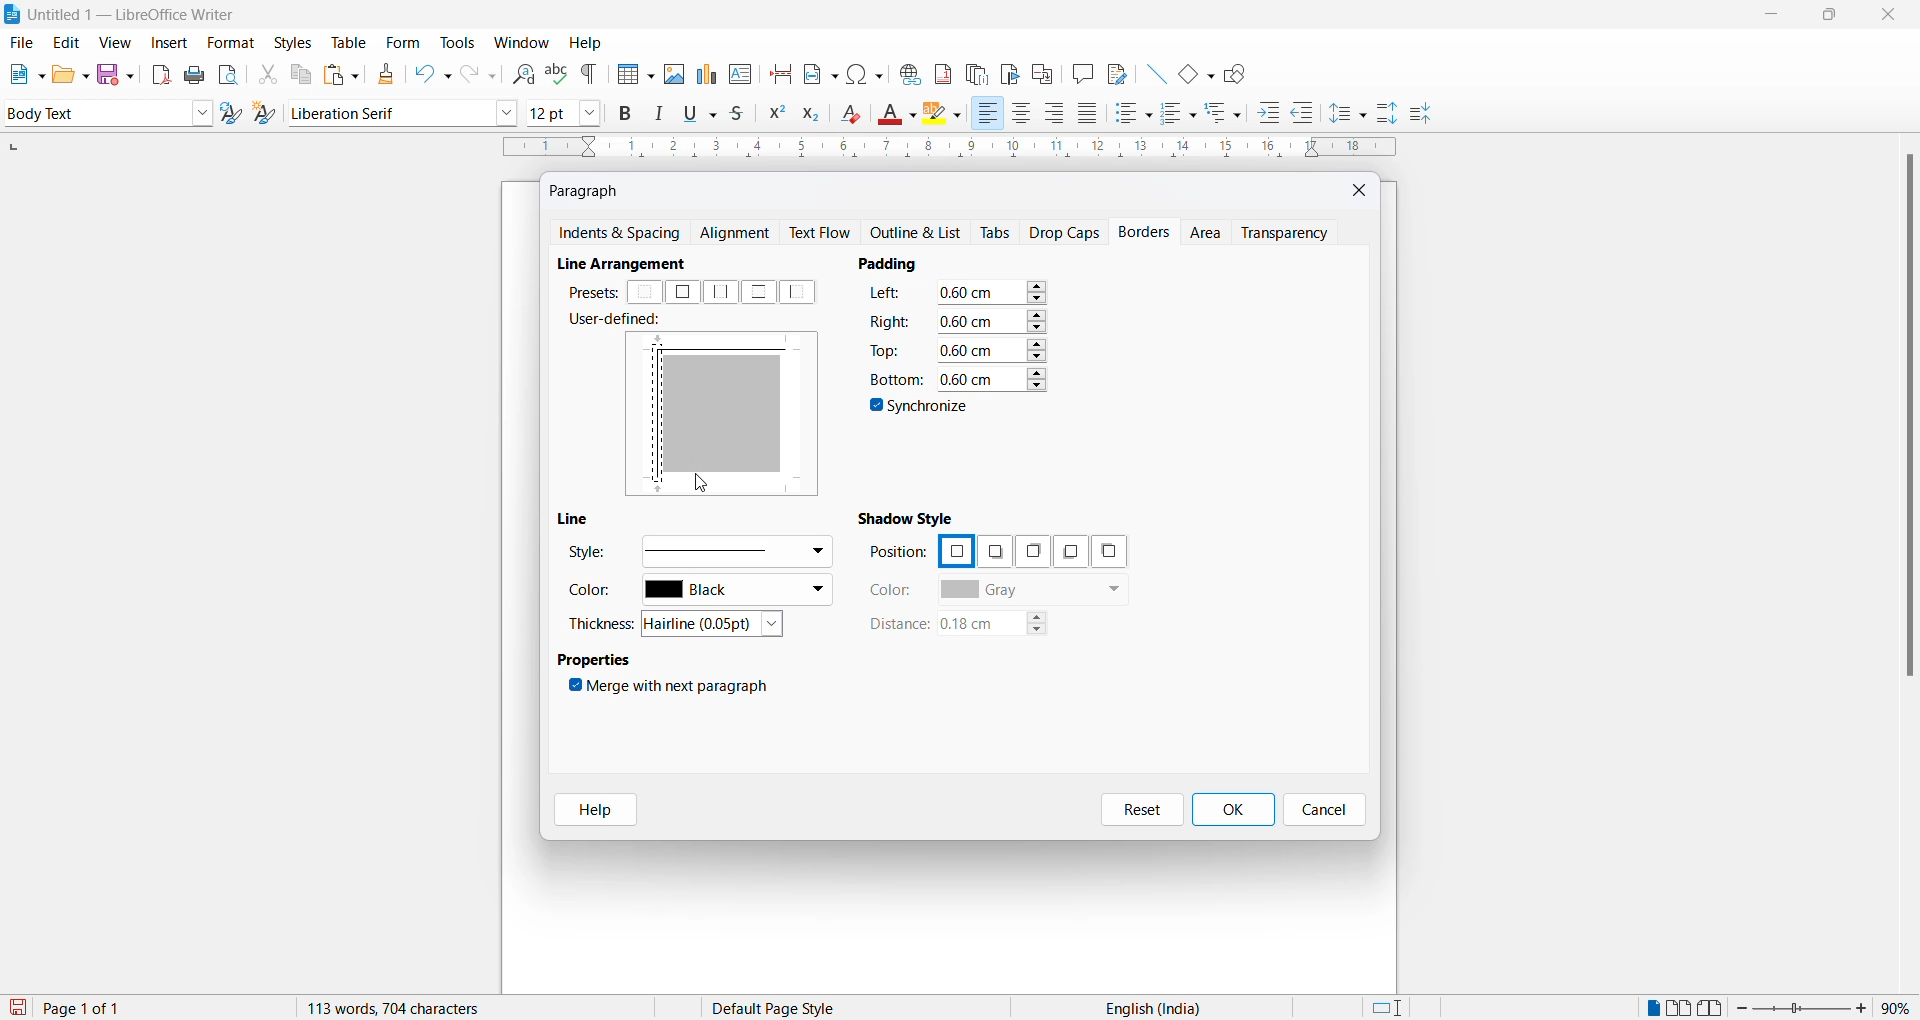 The image size is (1920, 1020). I want to click on cut, so click(267, 74).